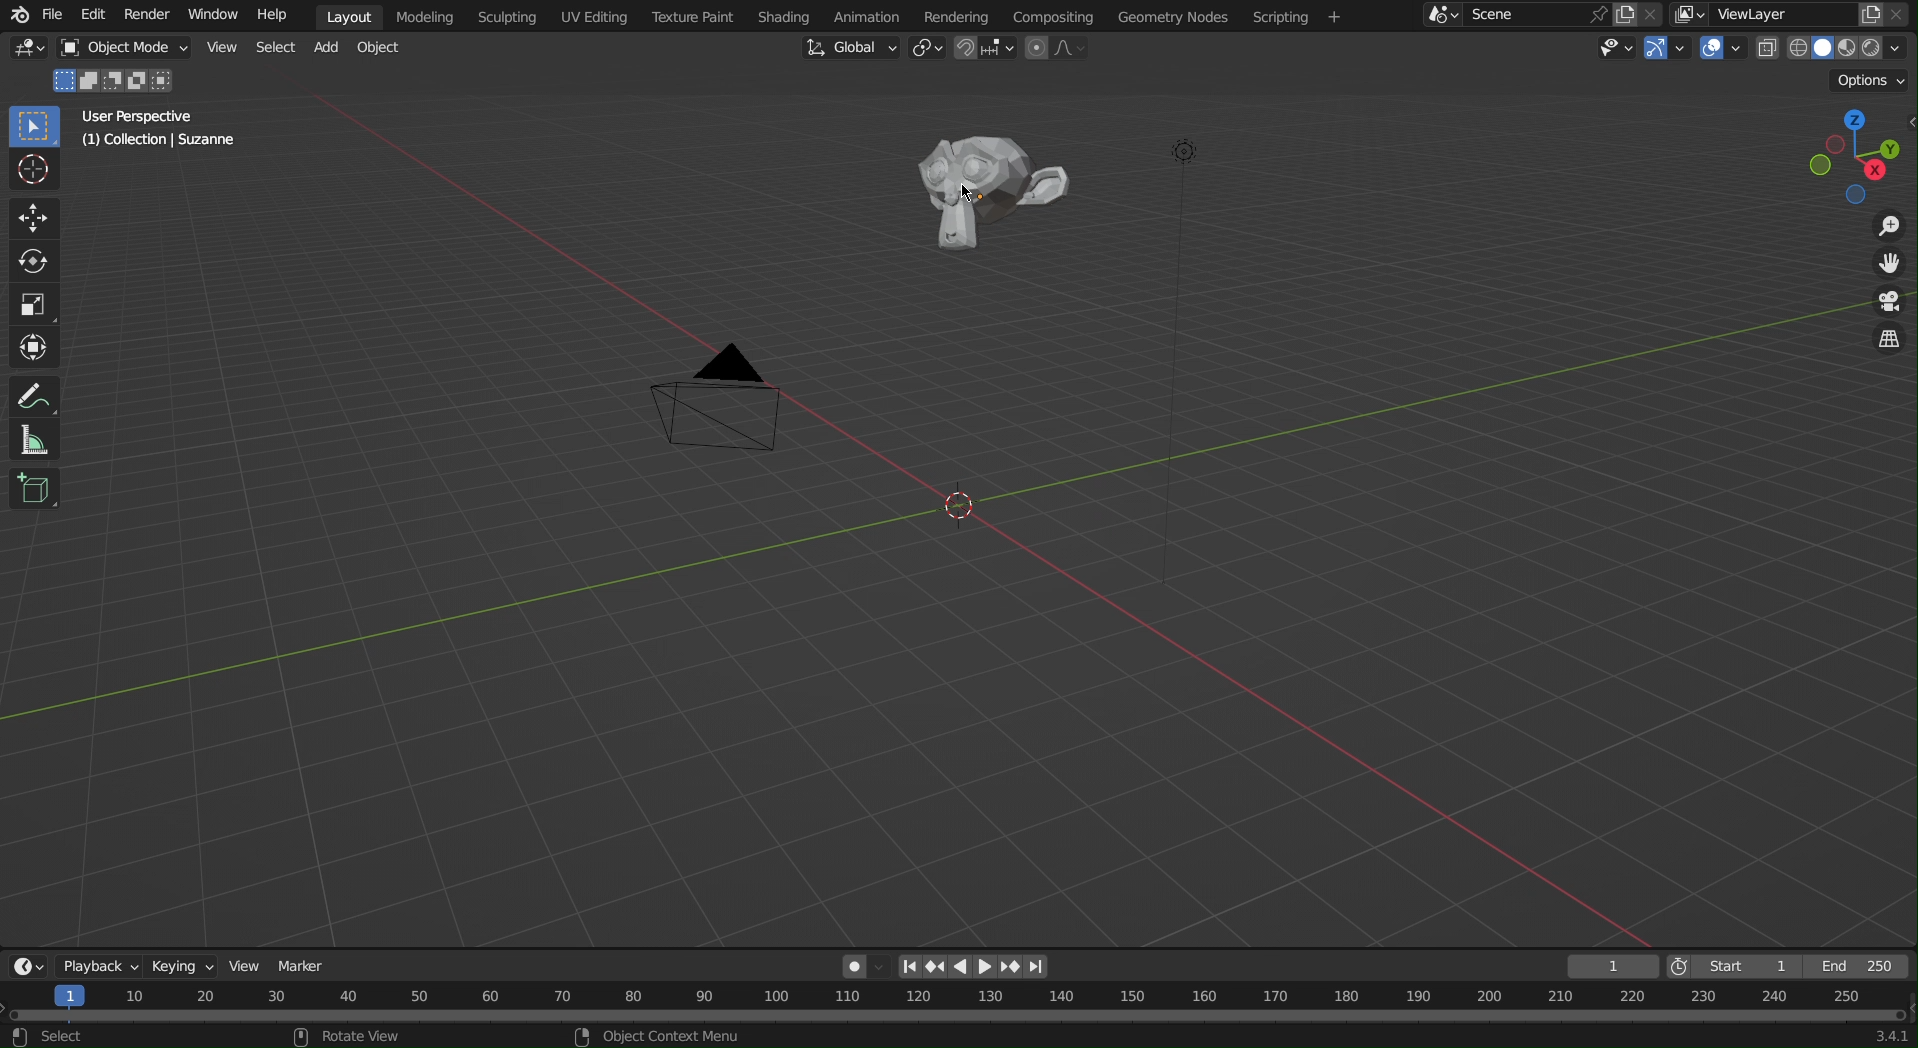 Image resolution: width=1918 pixels, height=1048 pixels. I want to click on close, so click(1898, 14).